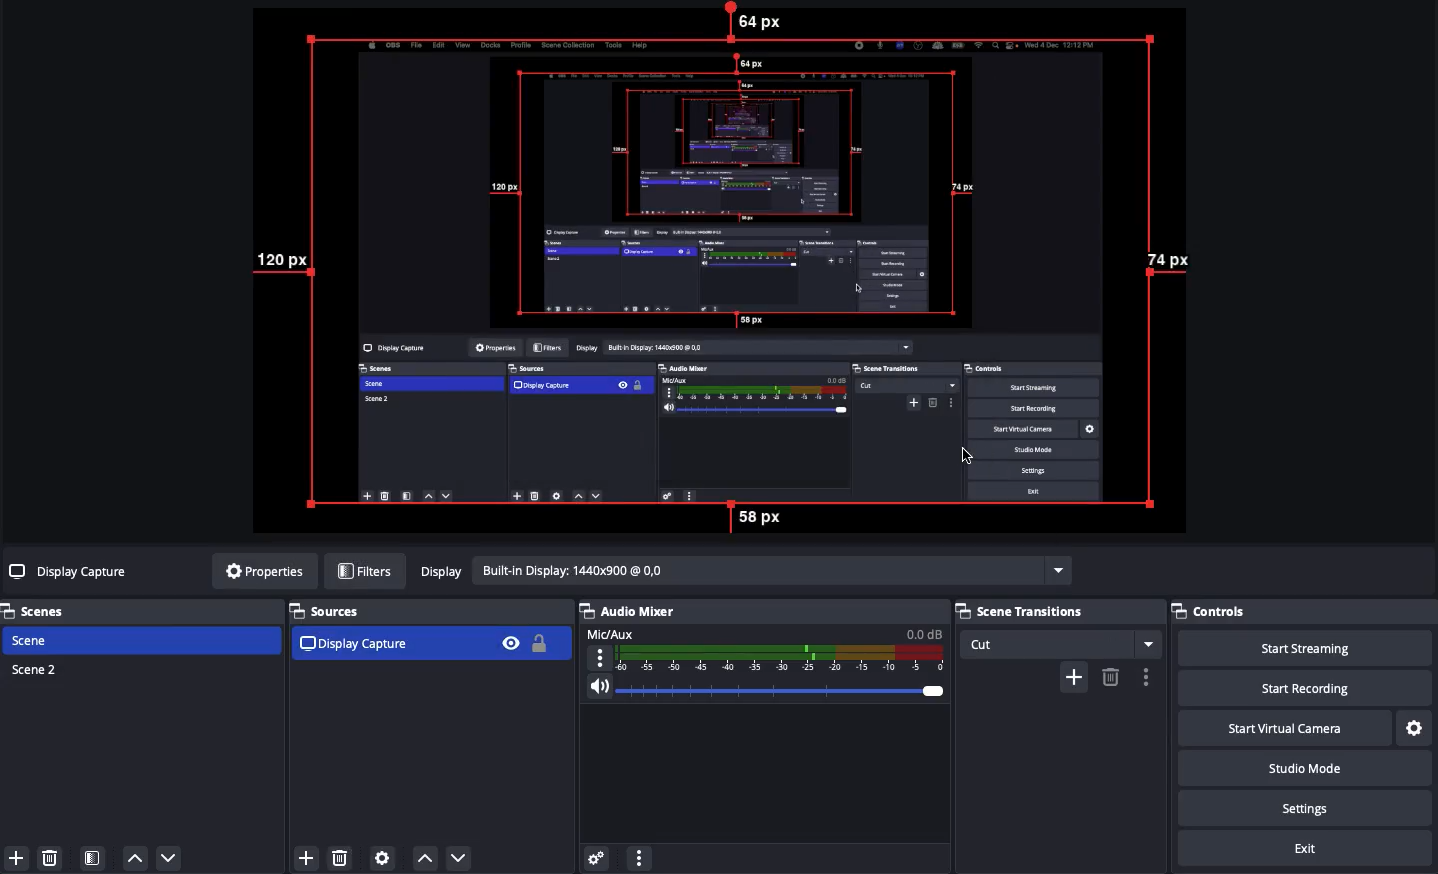 The image size is (1438, 874). What do you see at coordinates (1058, 628) in the screenshot?
I see `Scene transitions` at bounding box center [1058, 628].